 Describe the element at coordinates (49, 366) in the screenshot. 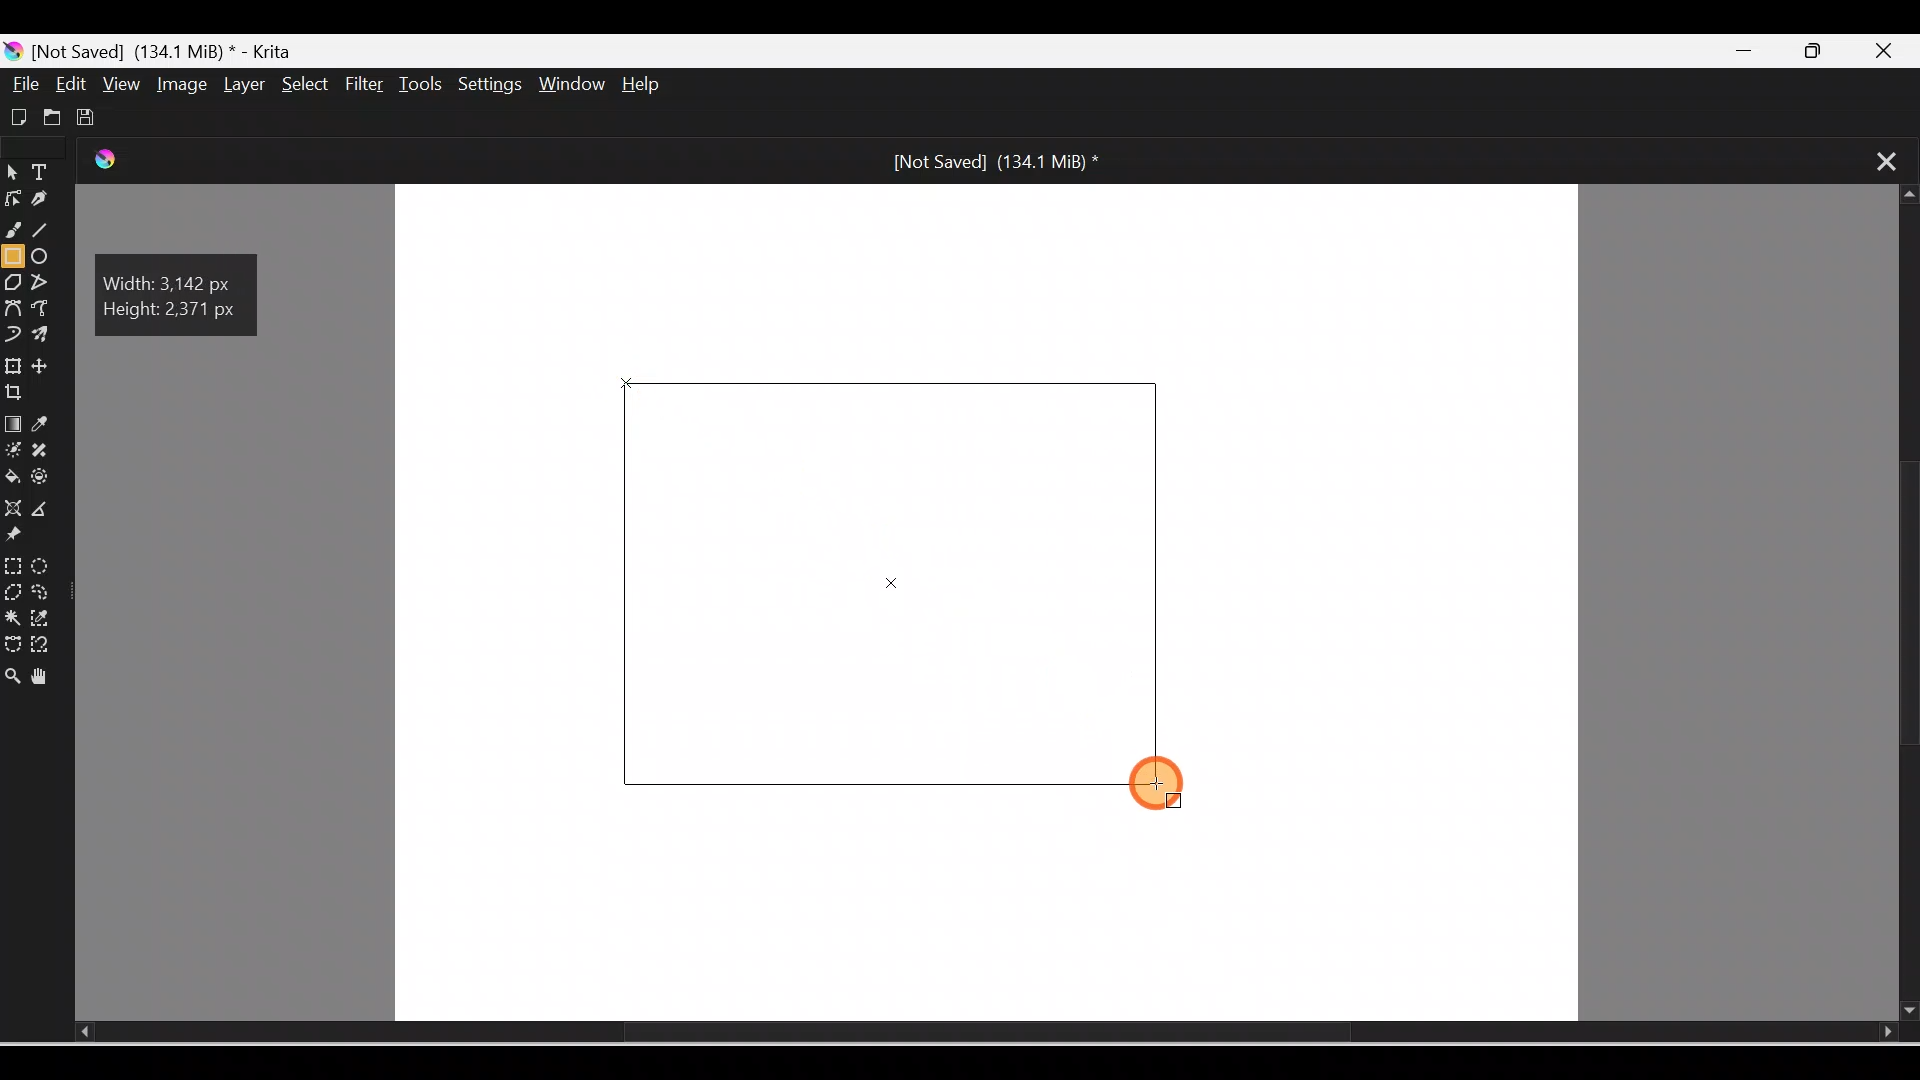

I see `Move a layer` at that location.